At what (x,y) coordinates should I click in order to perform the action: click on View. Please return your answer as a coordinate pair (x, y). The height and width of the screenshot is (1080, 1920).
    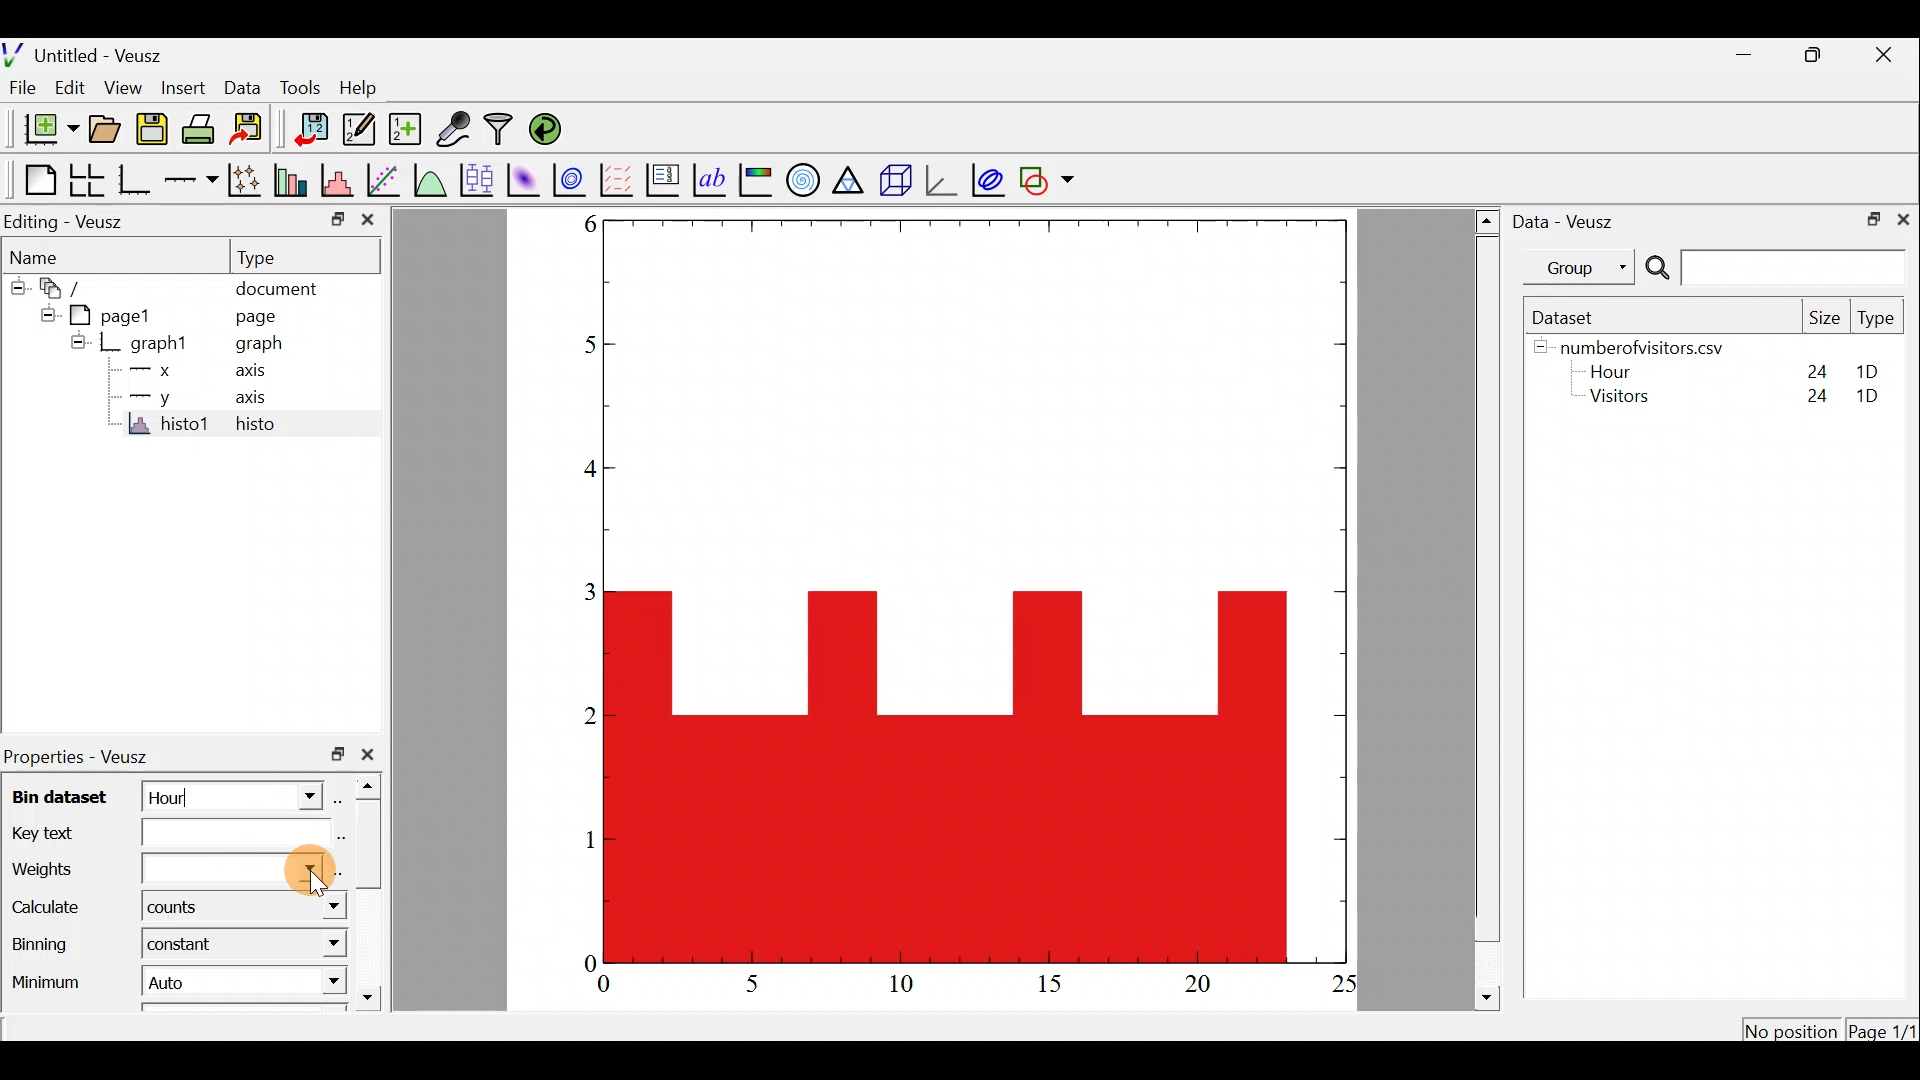
    Looking at the image, I should click on (124, 87).